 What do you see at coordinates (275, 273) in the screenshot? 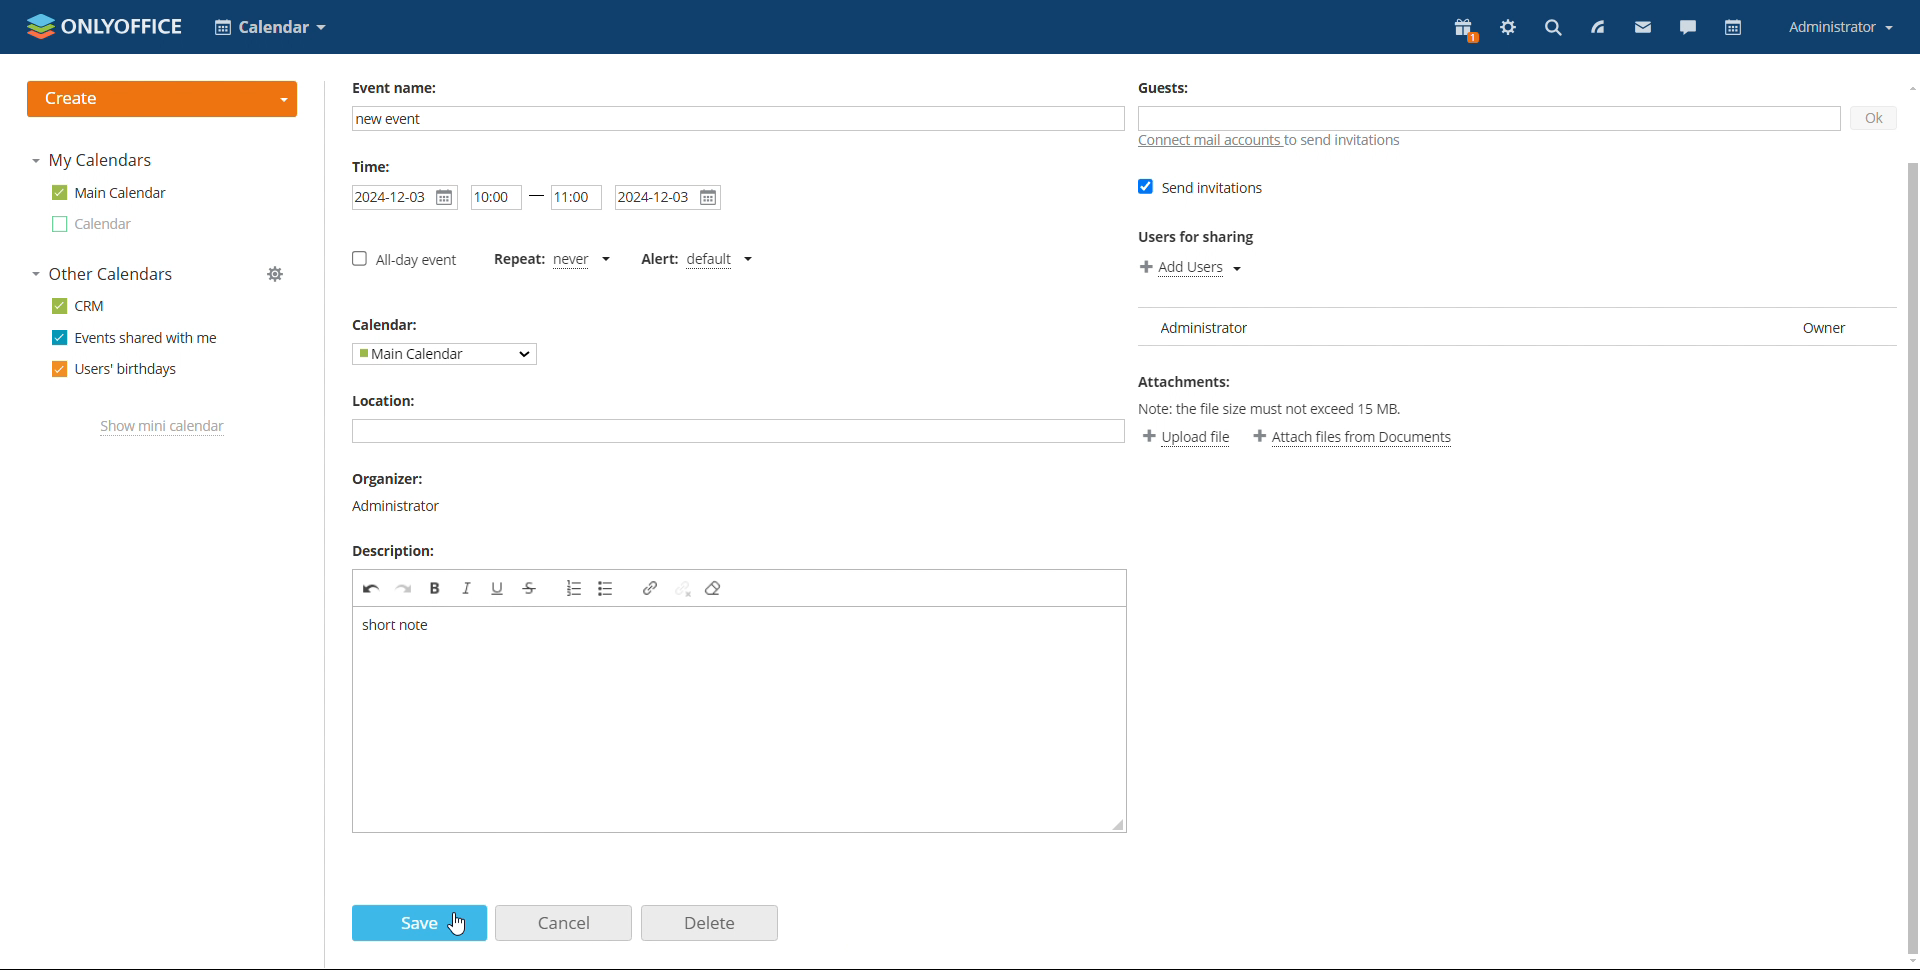
I see `manage` at bounding box center [275, 273].